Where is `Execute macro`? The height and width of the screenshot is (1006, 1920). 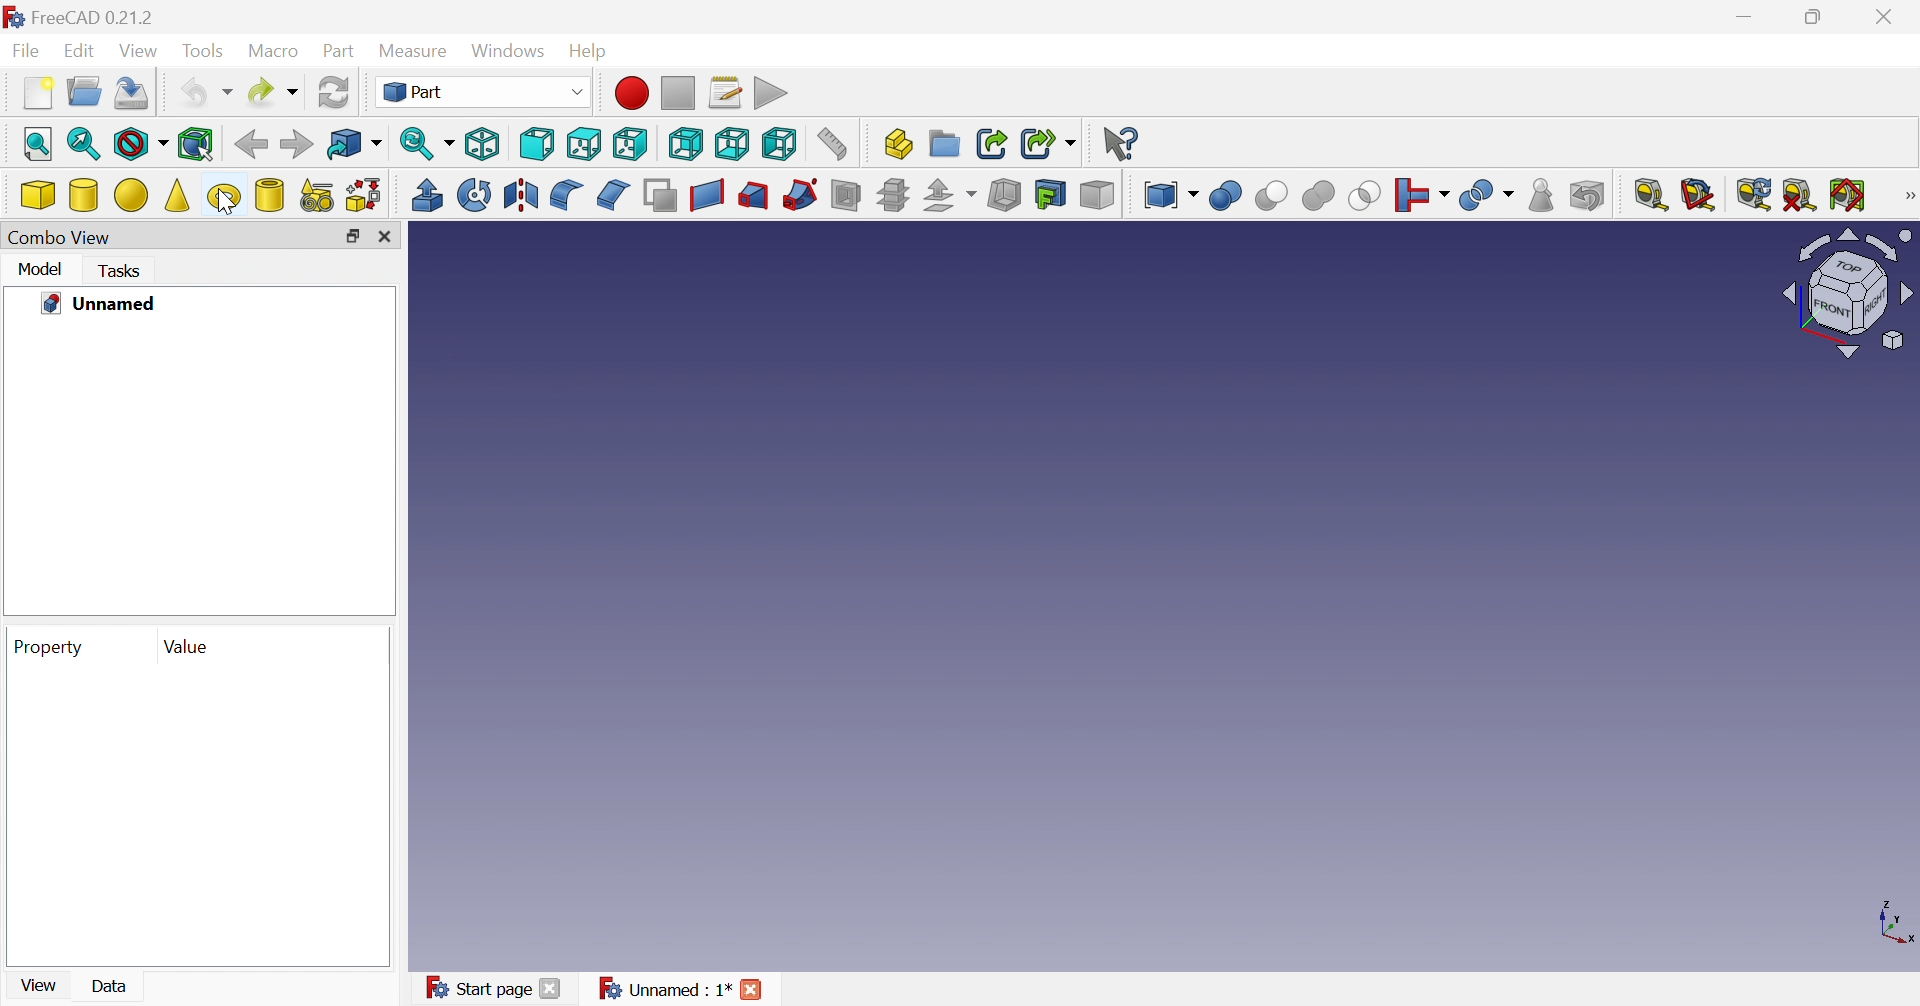 Execute macro is located at coordinates (774, 93).